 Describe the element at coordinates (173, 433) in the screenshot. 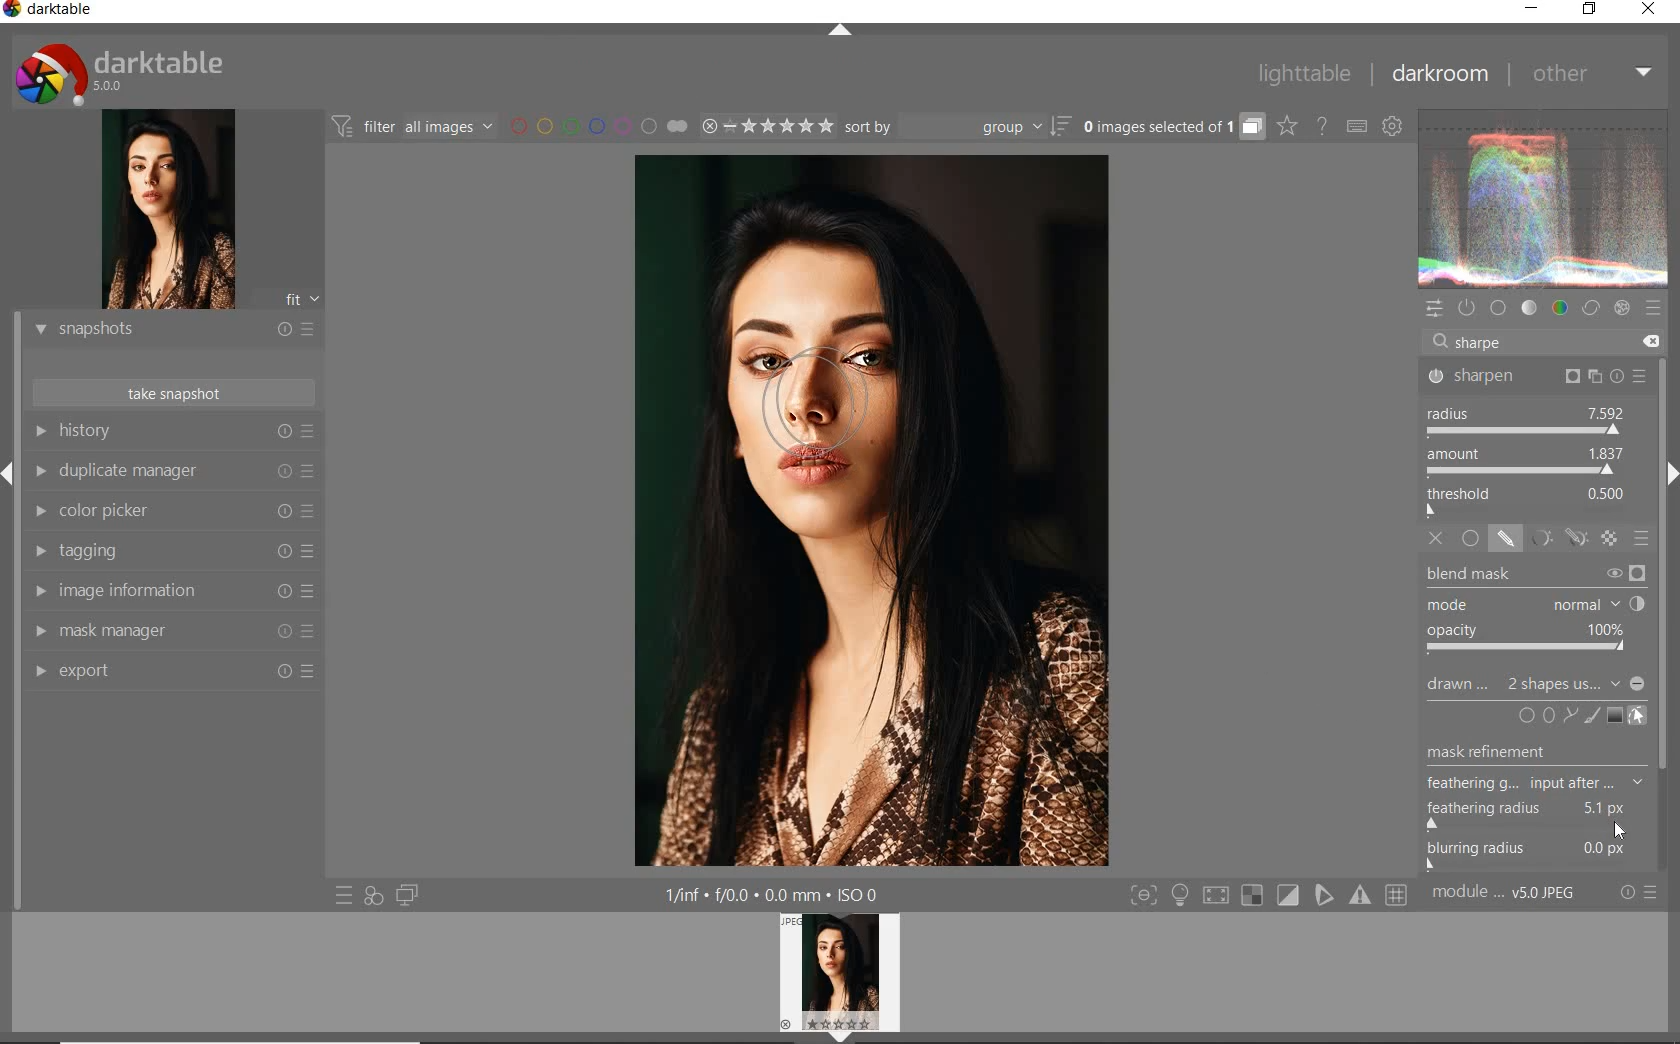

I see `HISTORY` at that location.